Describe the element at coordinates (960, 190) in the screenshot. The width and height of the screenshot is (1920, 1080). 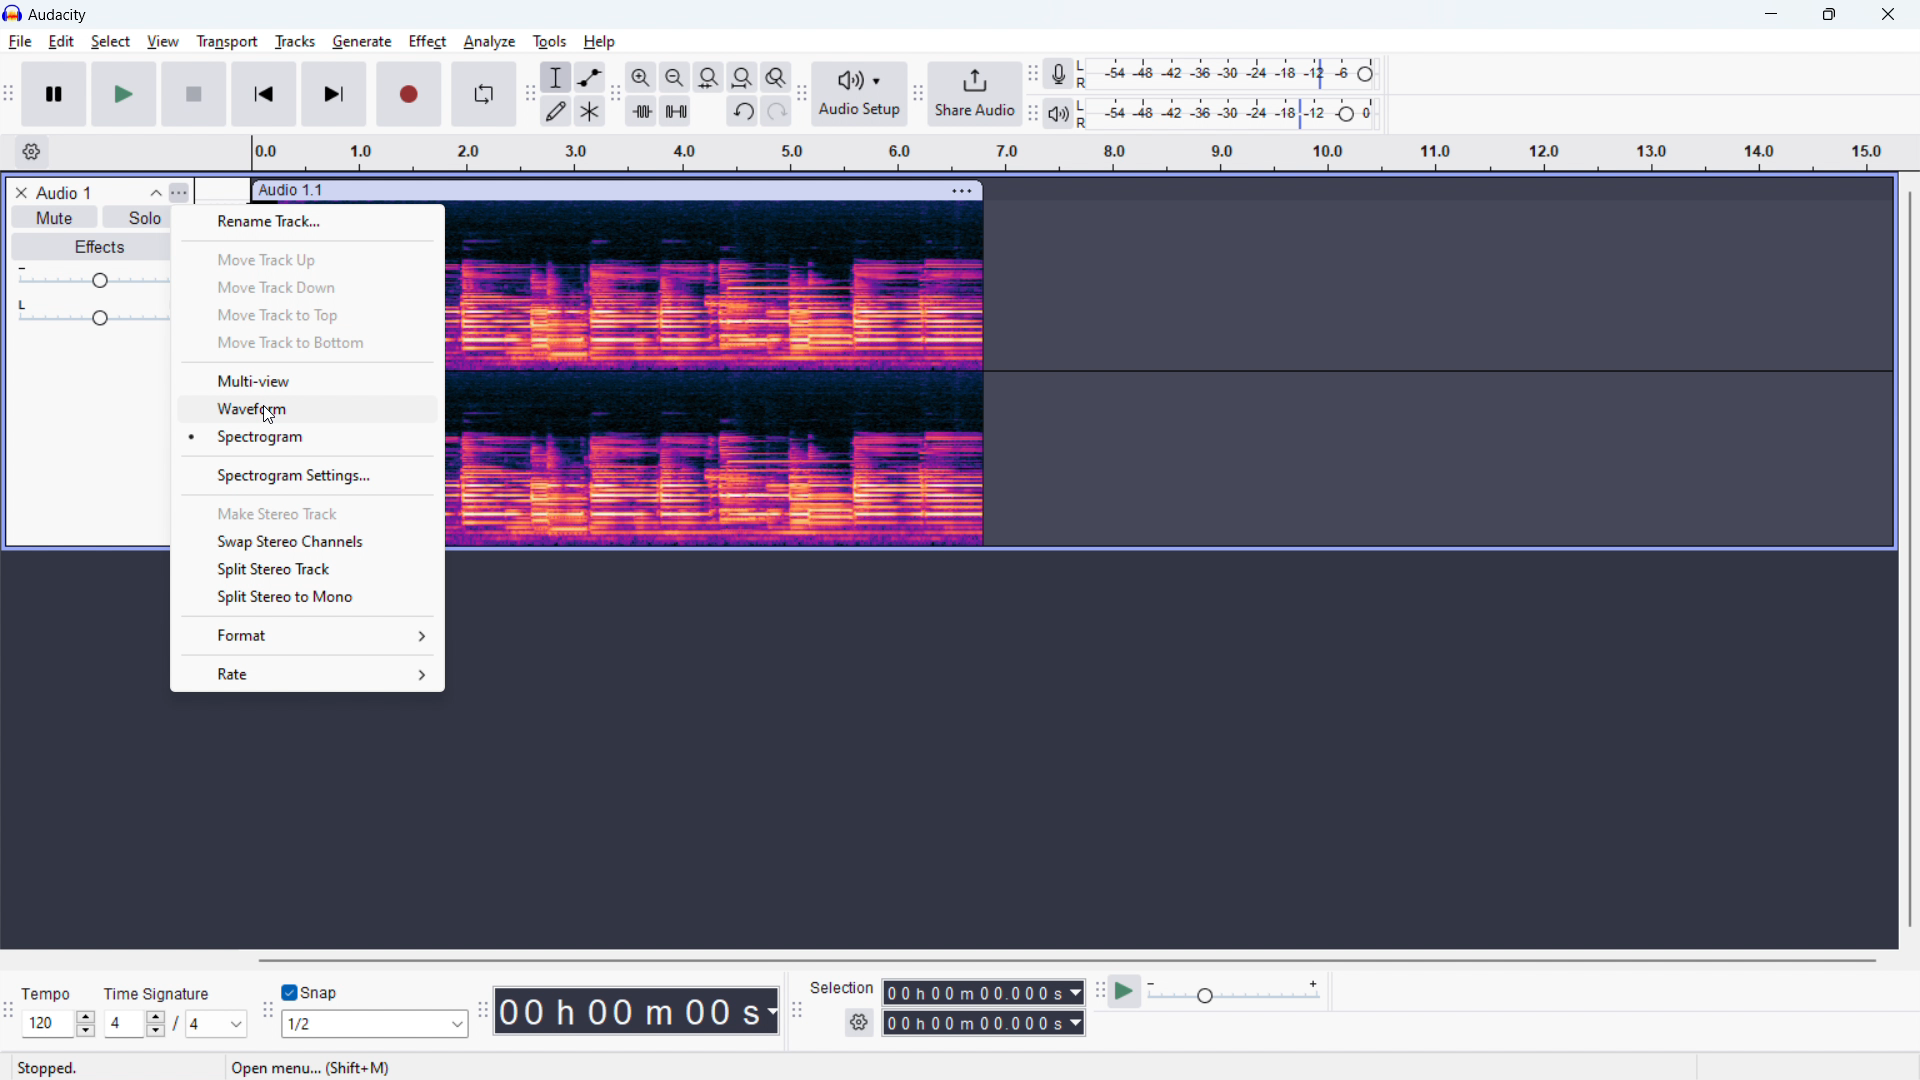
I see `track options` at that location.